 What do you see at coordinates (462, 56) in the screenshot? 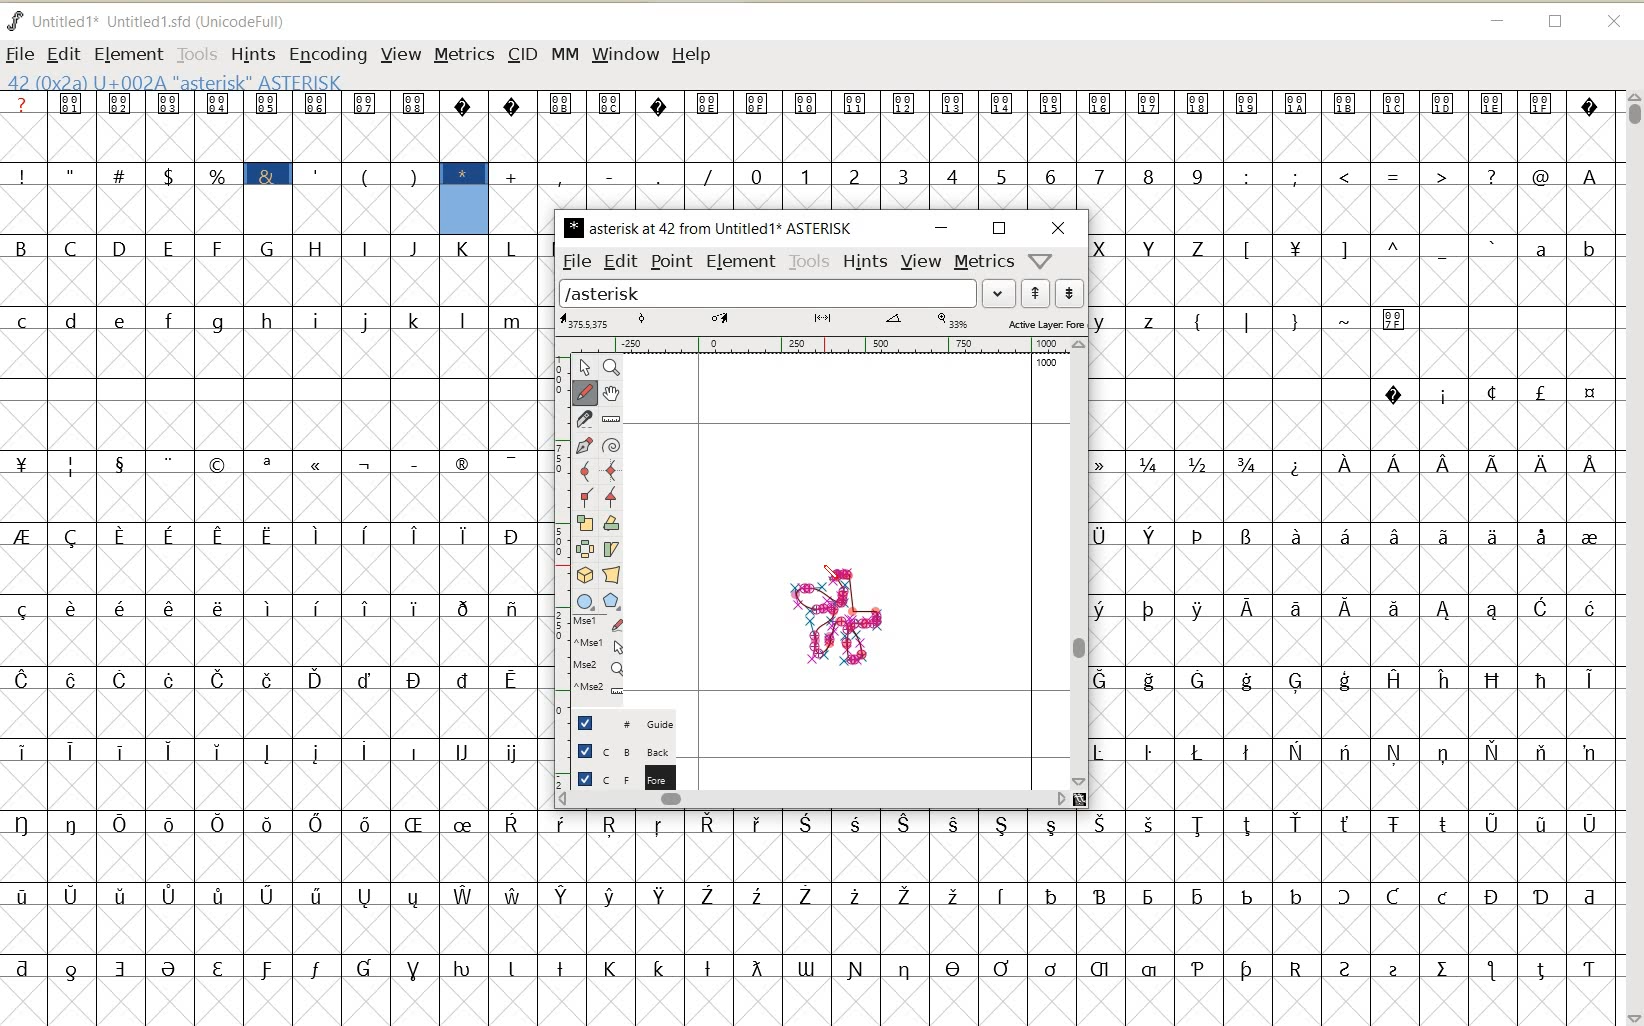
I see `METRICS` at bounding box center [462, 56].